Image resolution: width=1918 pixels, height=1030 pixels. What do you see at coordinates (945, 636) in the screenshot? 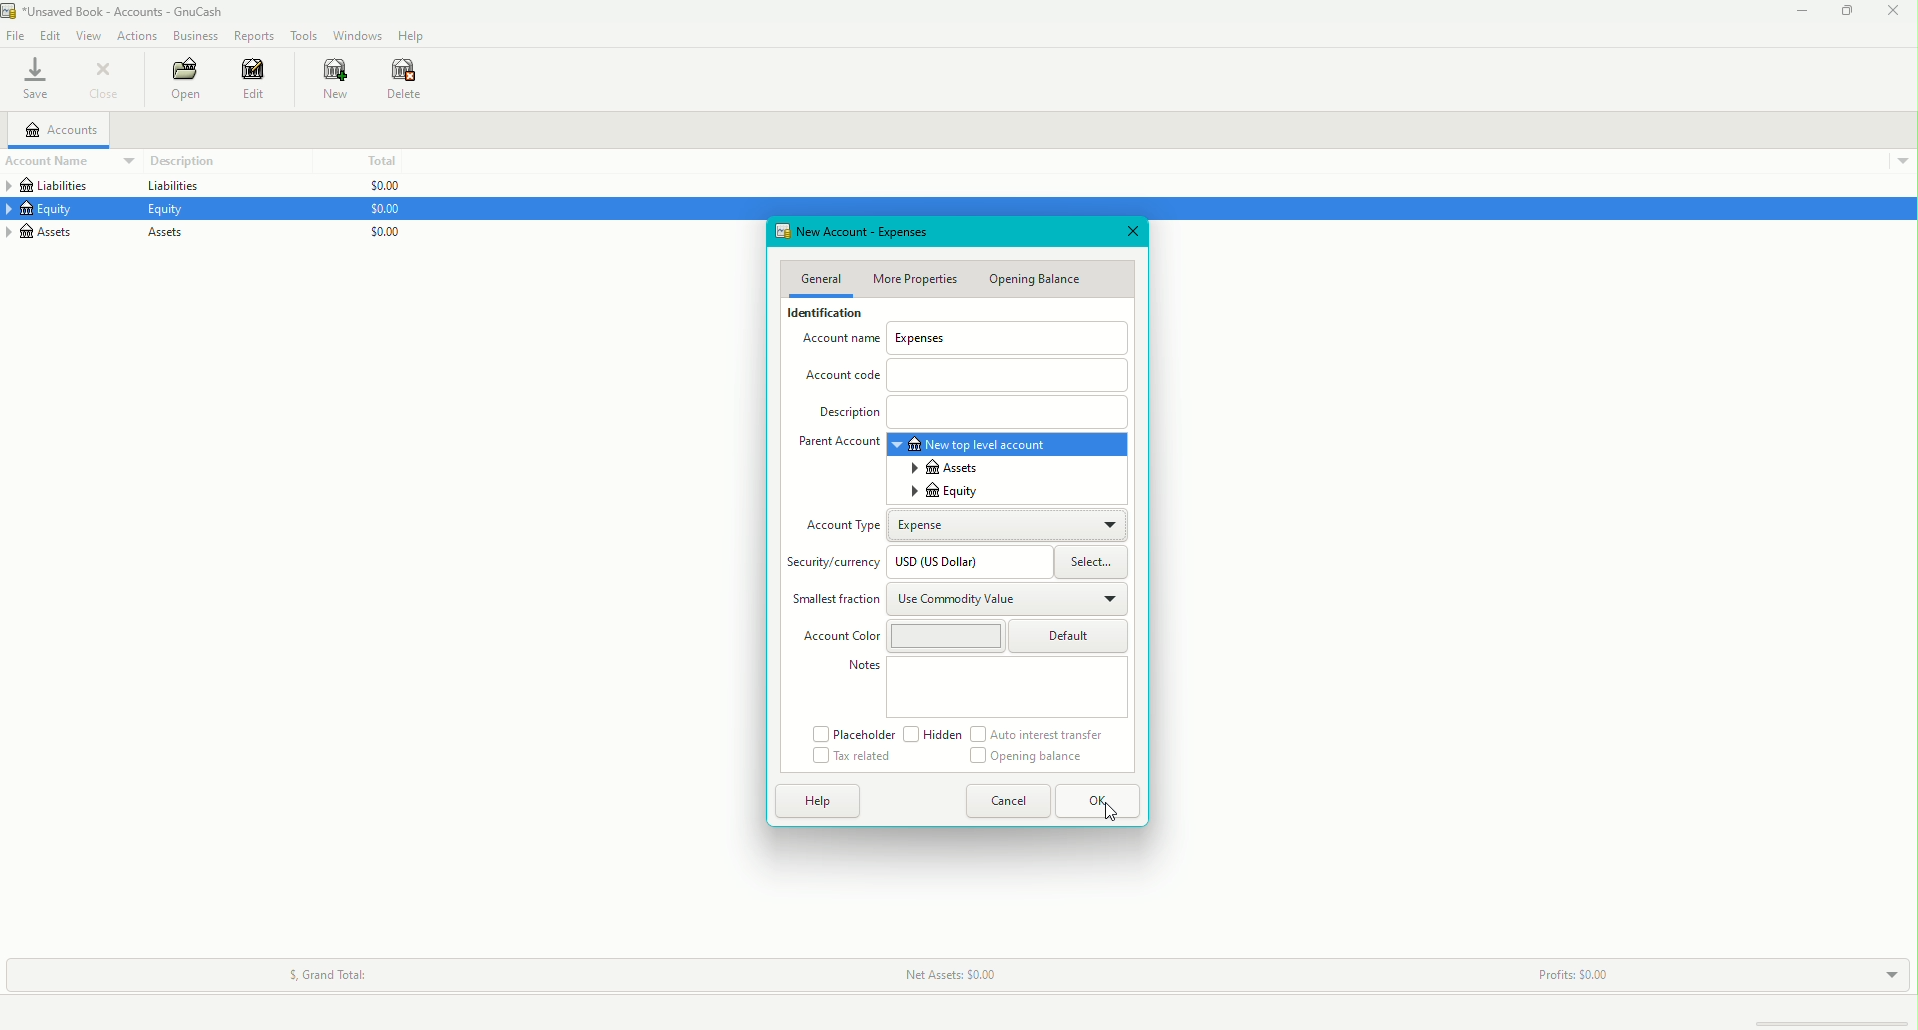
I see `Liability` at bounding box center [945, 636].